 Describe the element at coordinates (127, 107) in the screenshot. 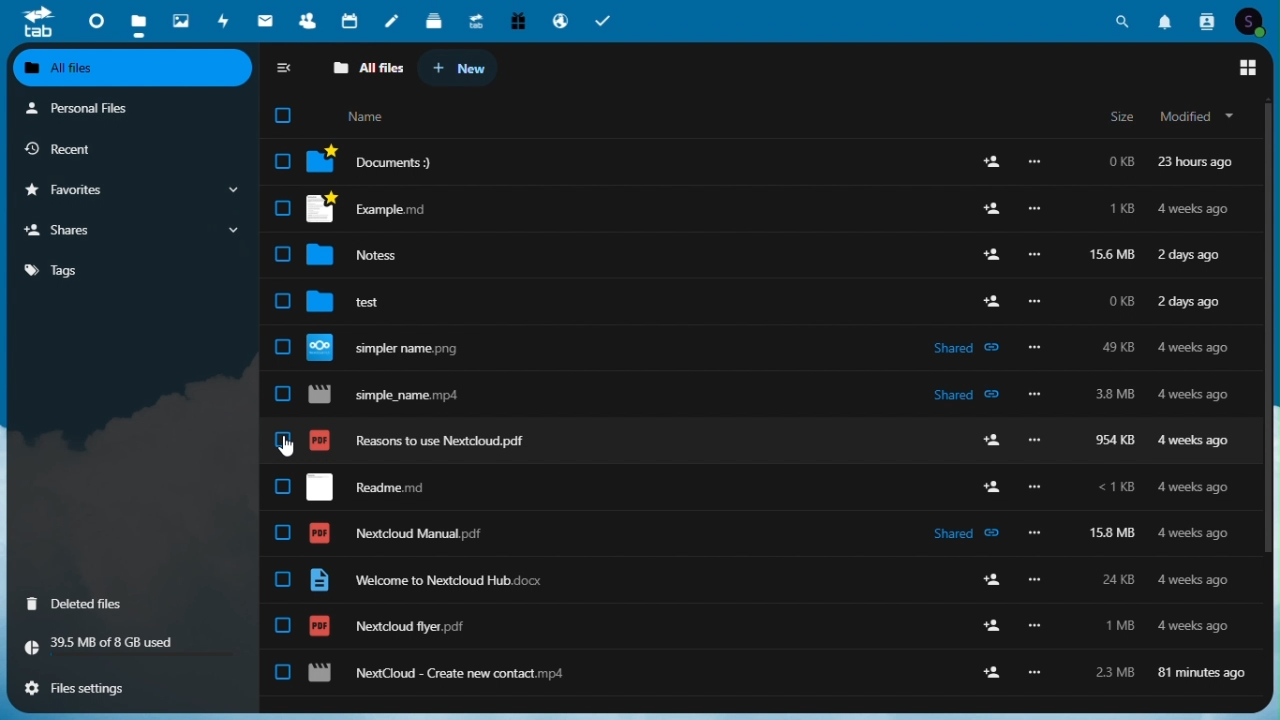

I see `personal files` at that location.